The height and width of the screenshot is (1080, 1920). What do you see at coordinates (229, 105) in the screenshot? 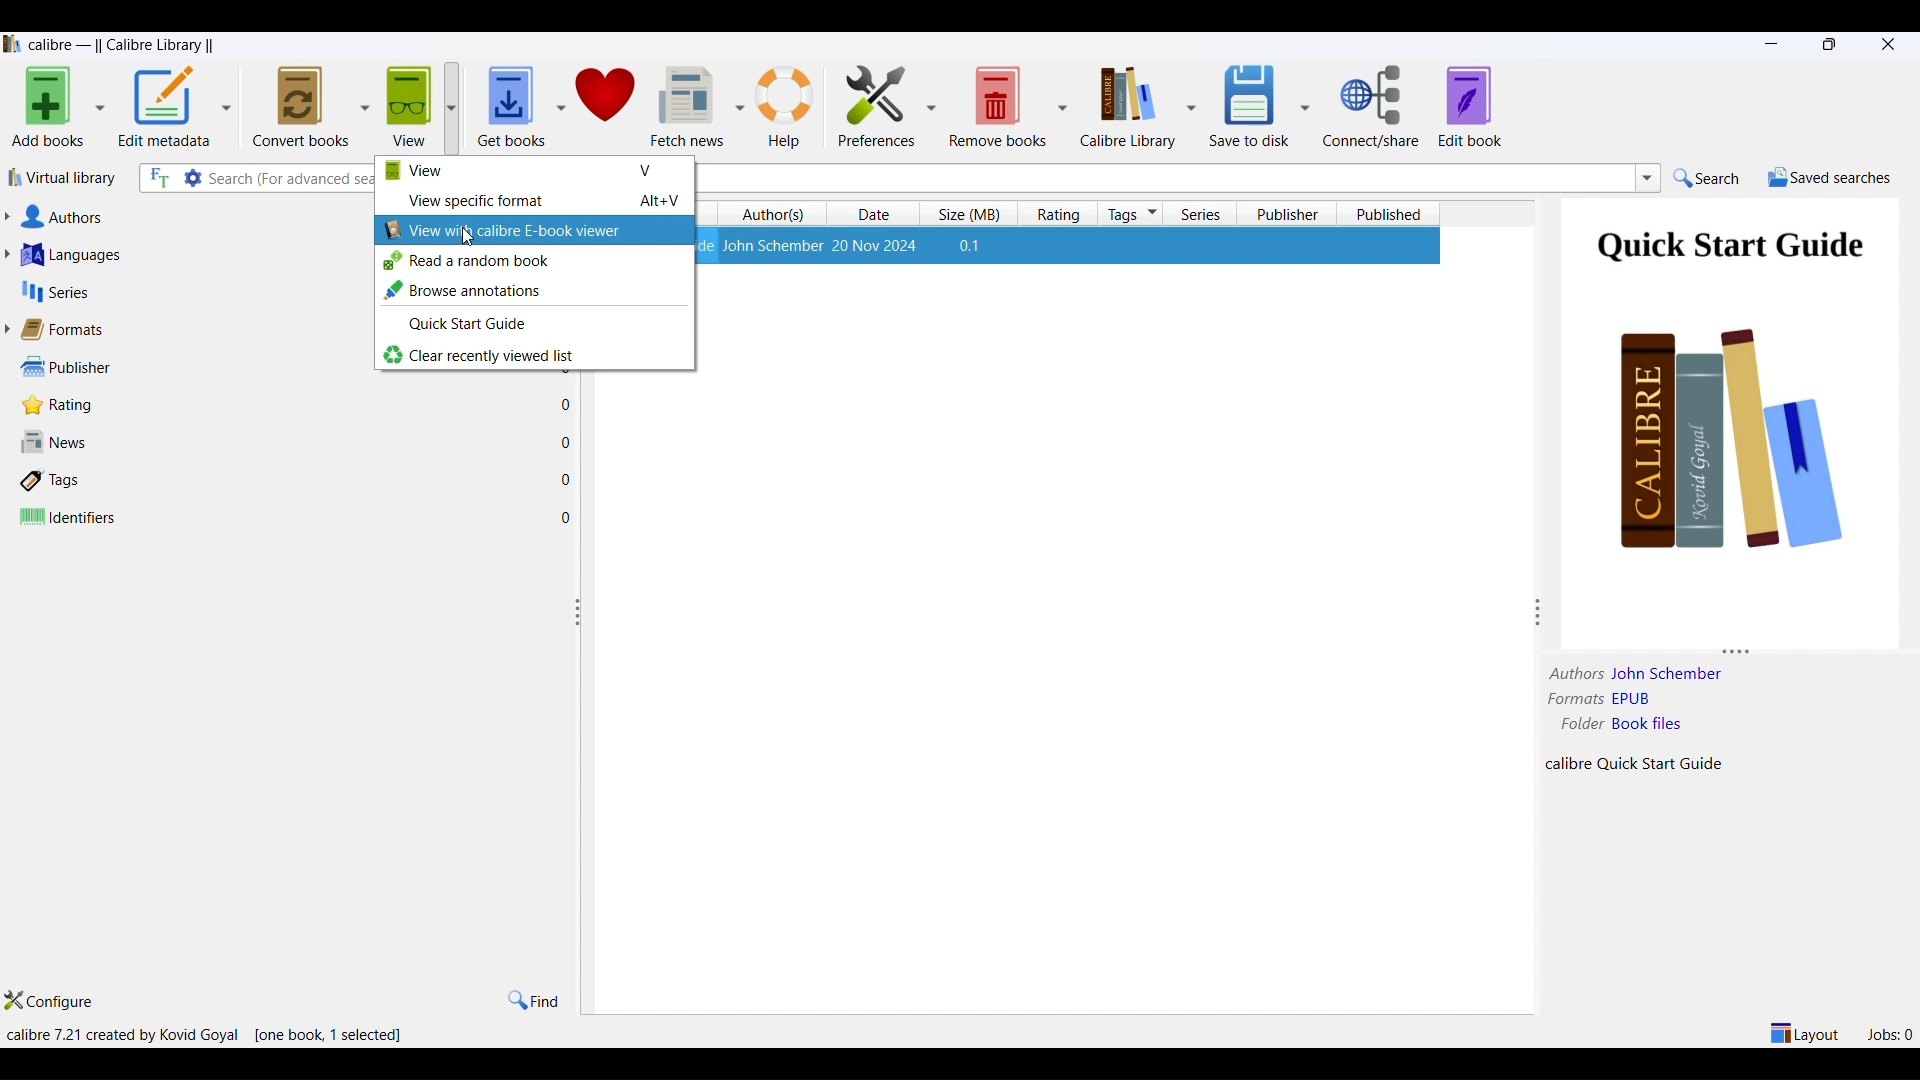
I see `edit metadata options dropdown button` at bounding box center [229, 105].